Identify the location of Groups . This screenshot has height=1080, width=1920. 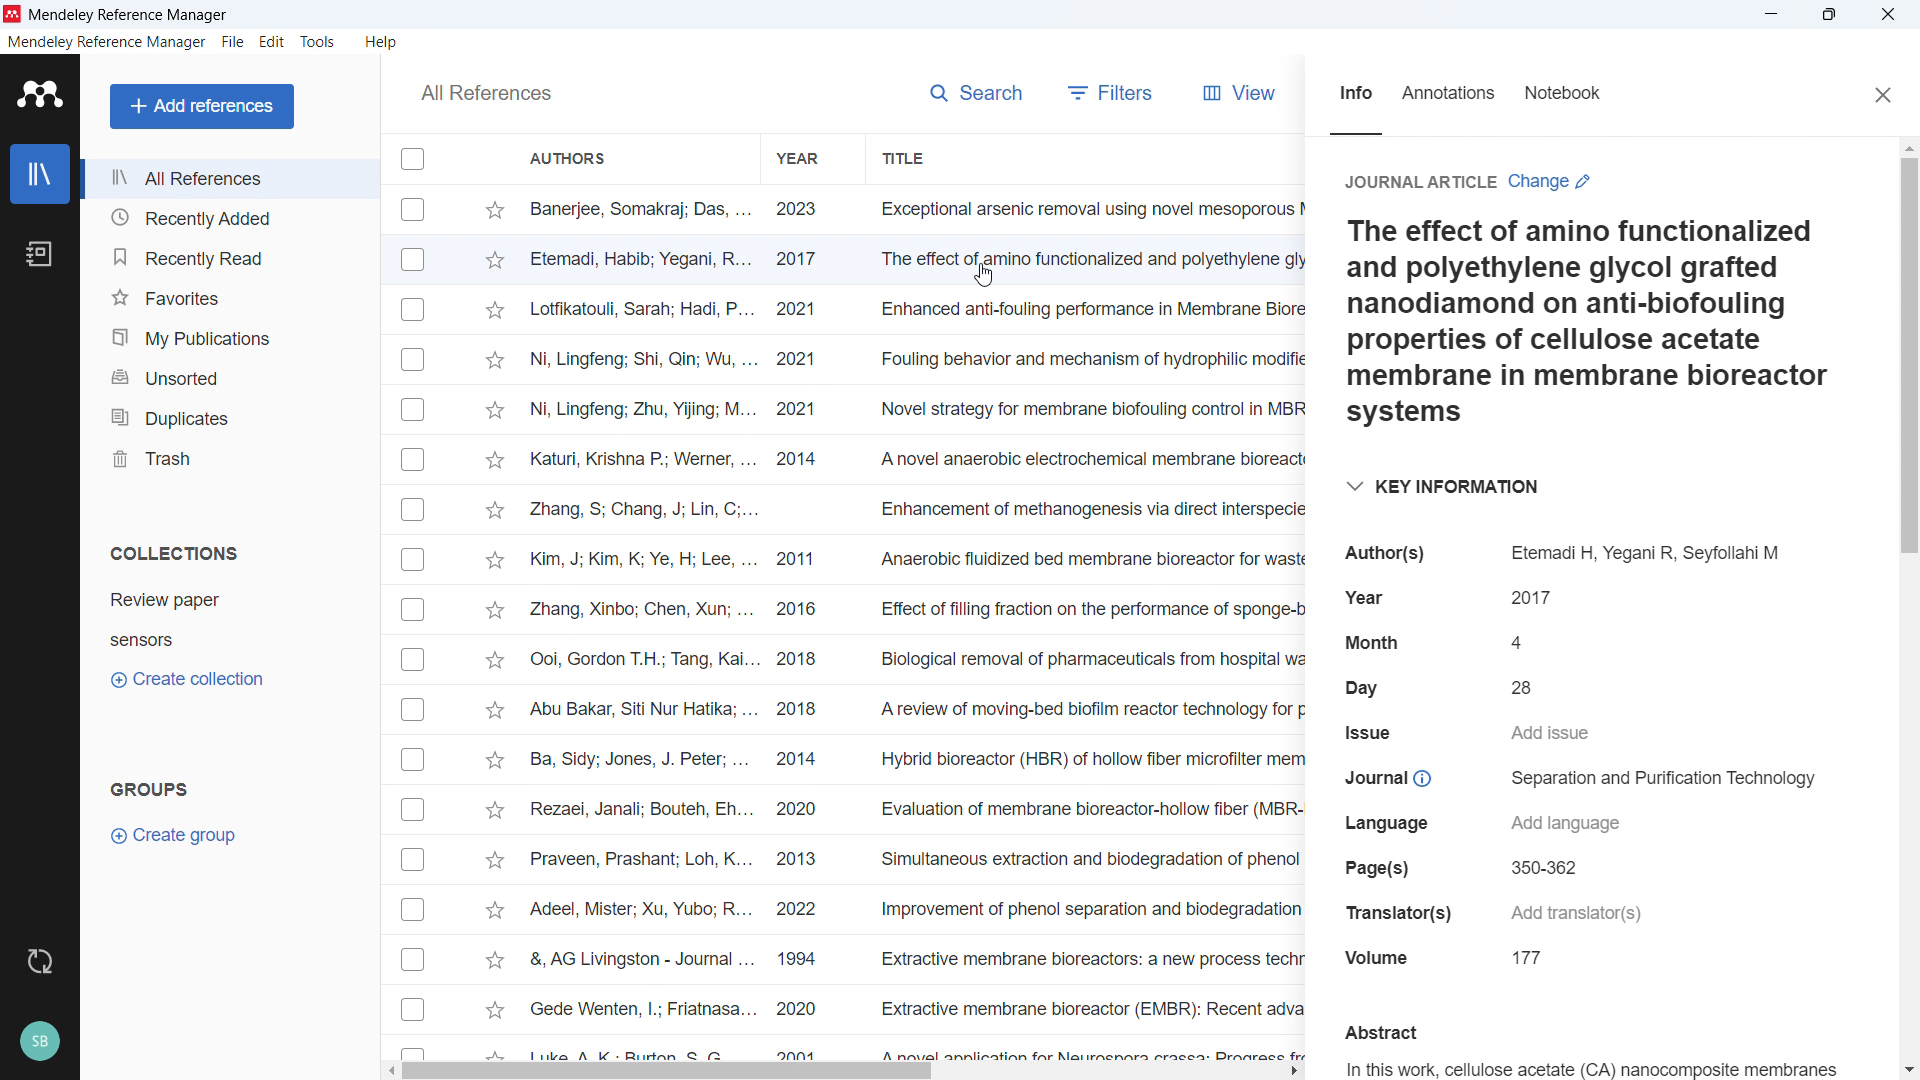
(149, 791).